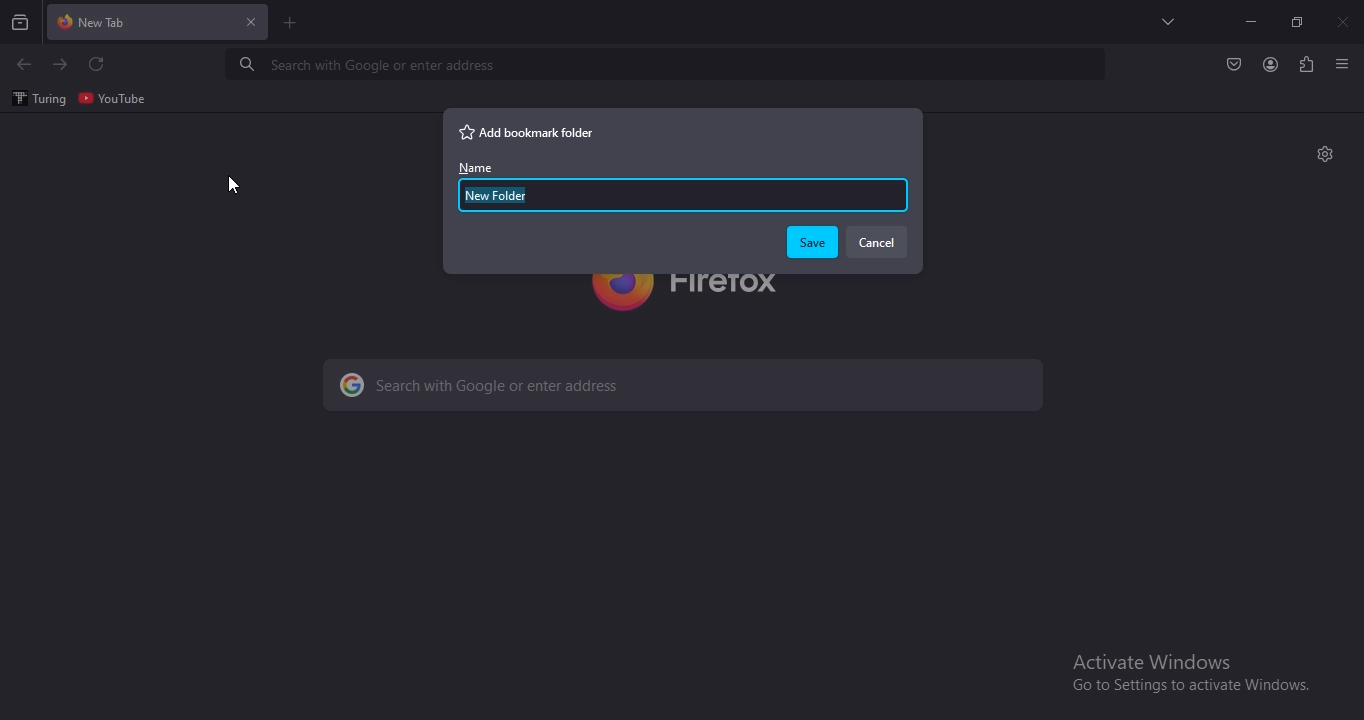  I want to click on view settings menu, so click(1343, 63).